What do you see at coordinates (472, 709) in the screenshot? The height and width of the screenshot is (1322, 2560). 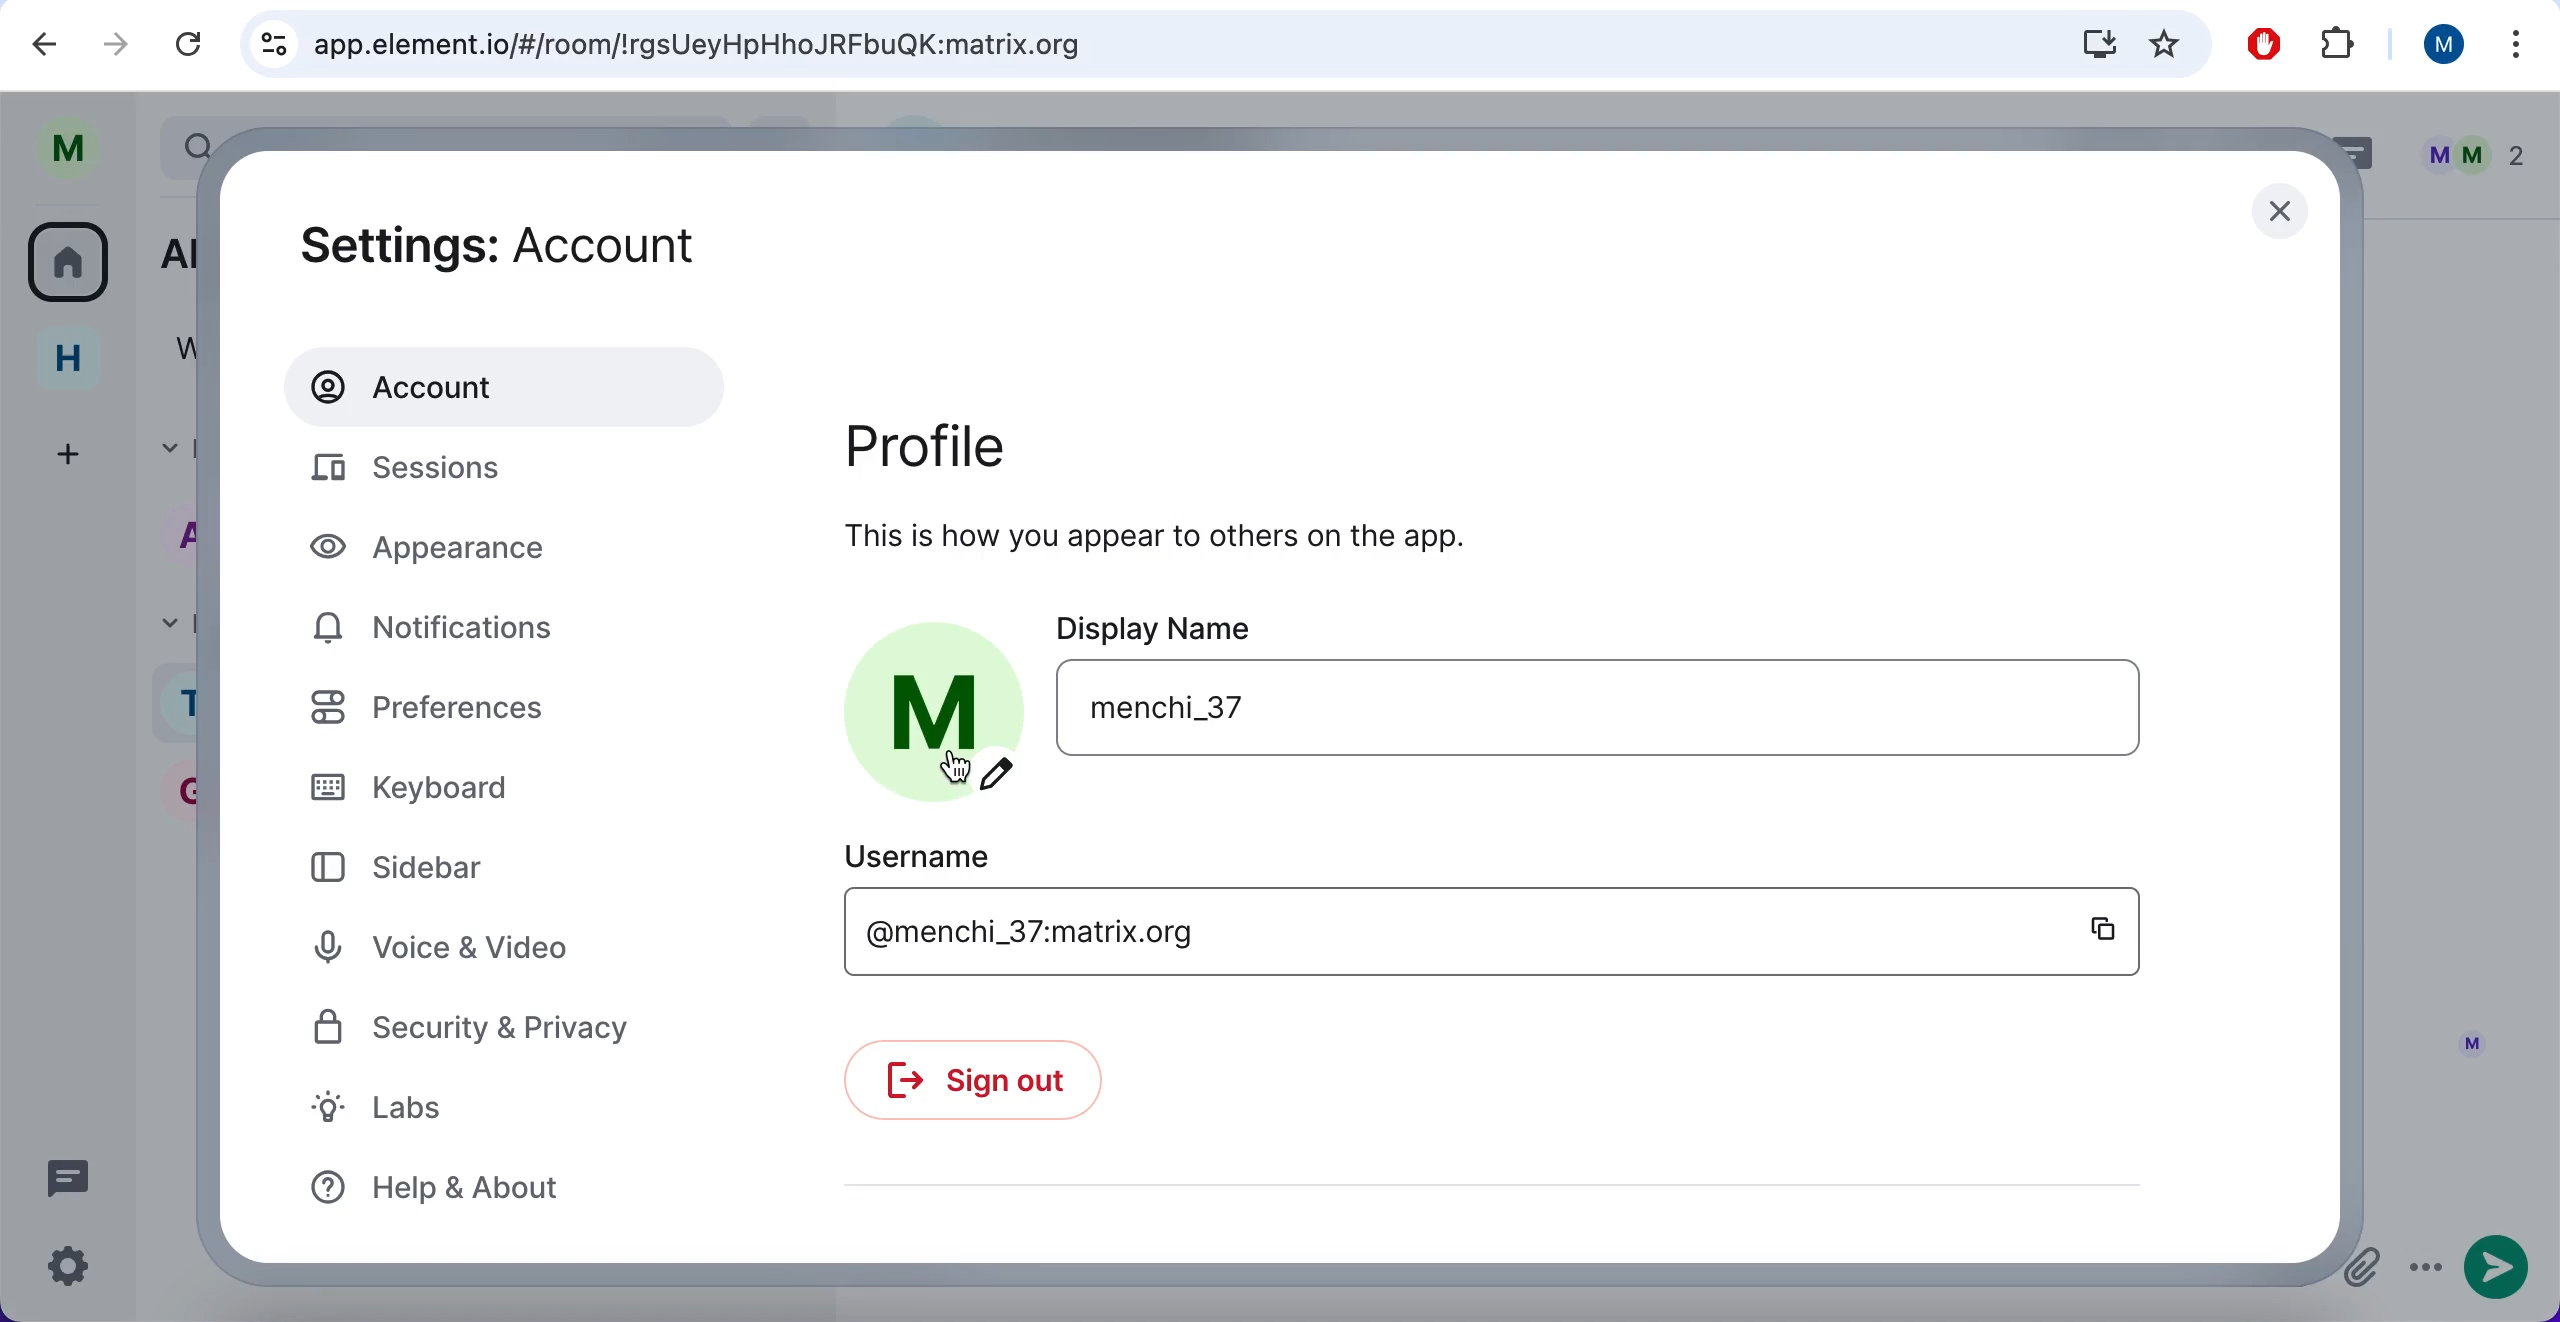 I see `preferences` at bounding box center [472, 709].